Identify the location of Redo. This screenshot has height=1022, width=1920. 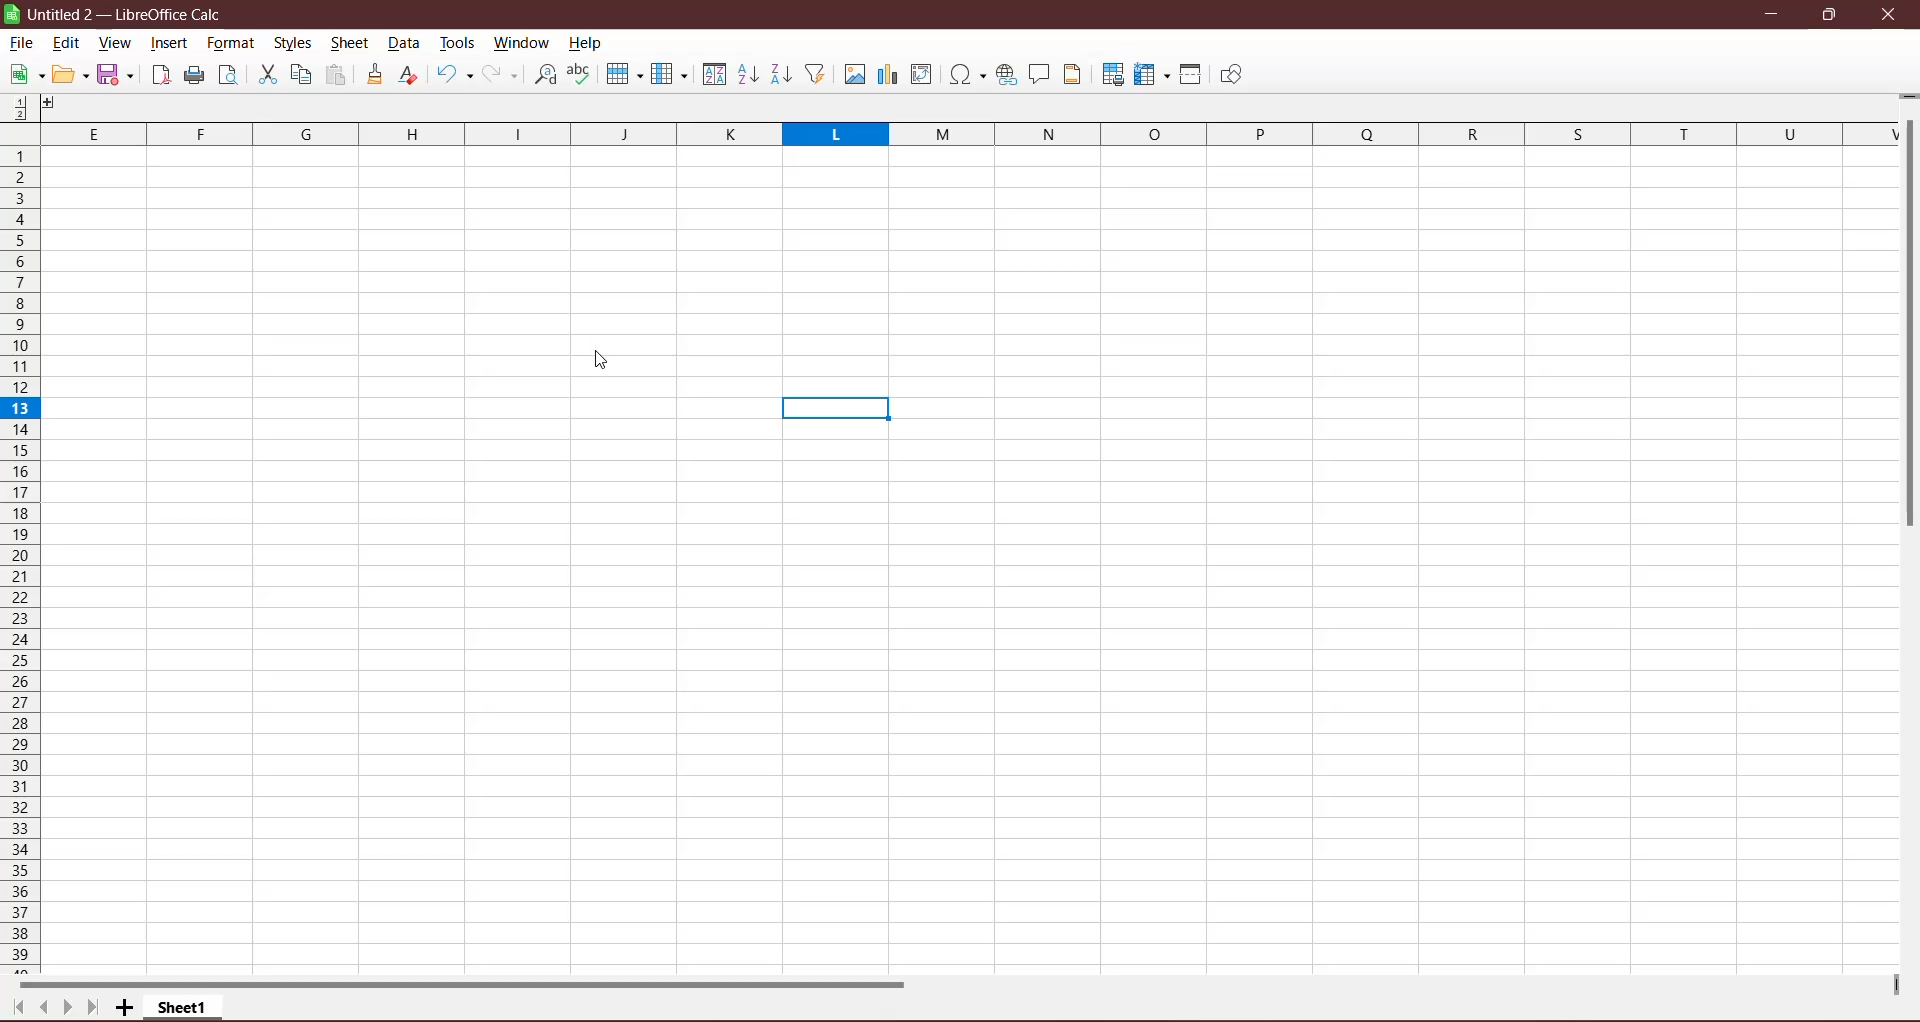
(502, 74).